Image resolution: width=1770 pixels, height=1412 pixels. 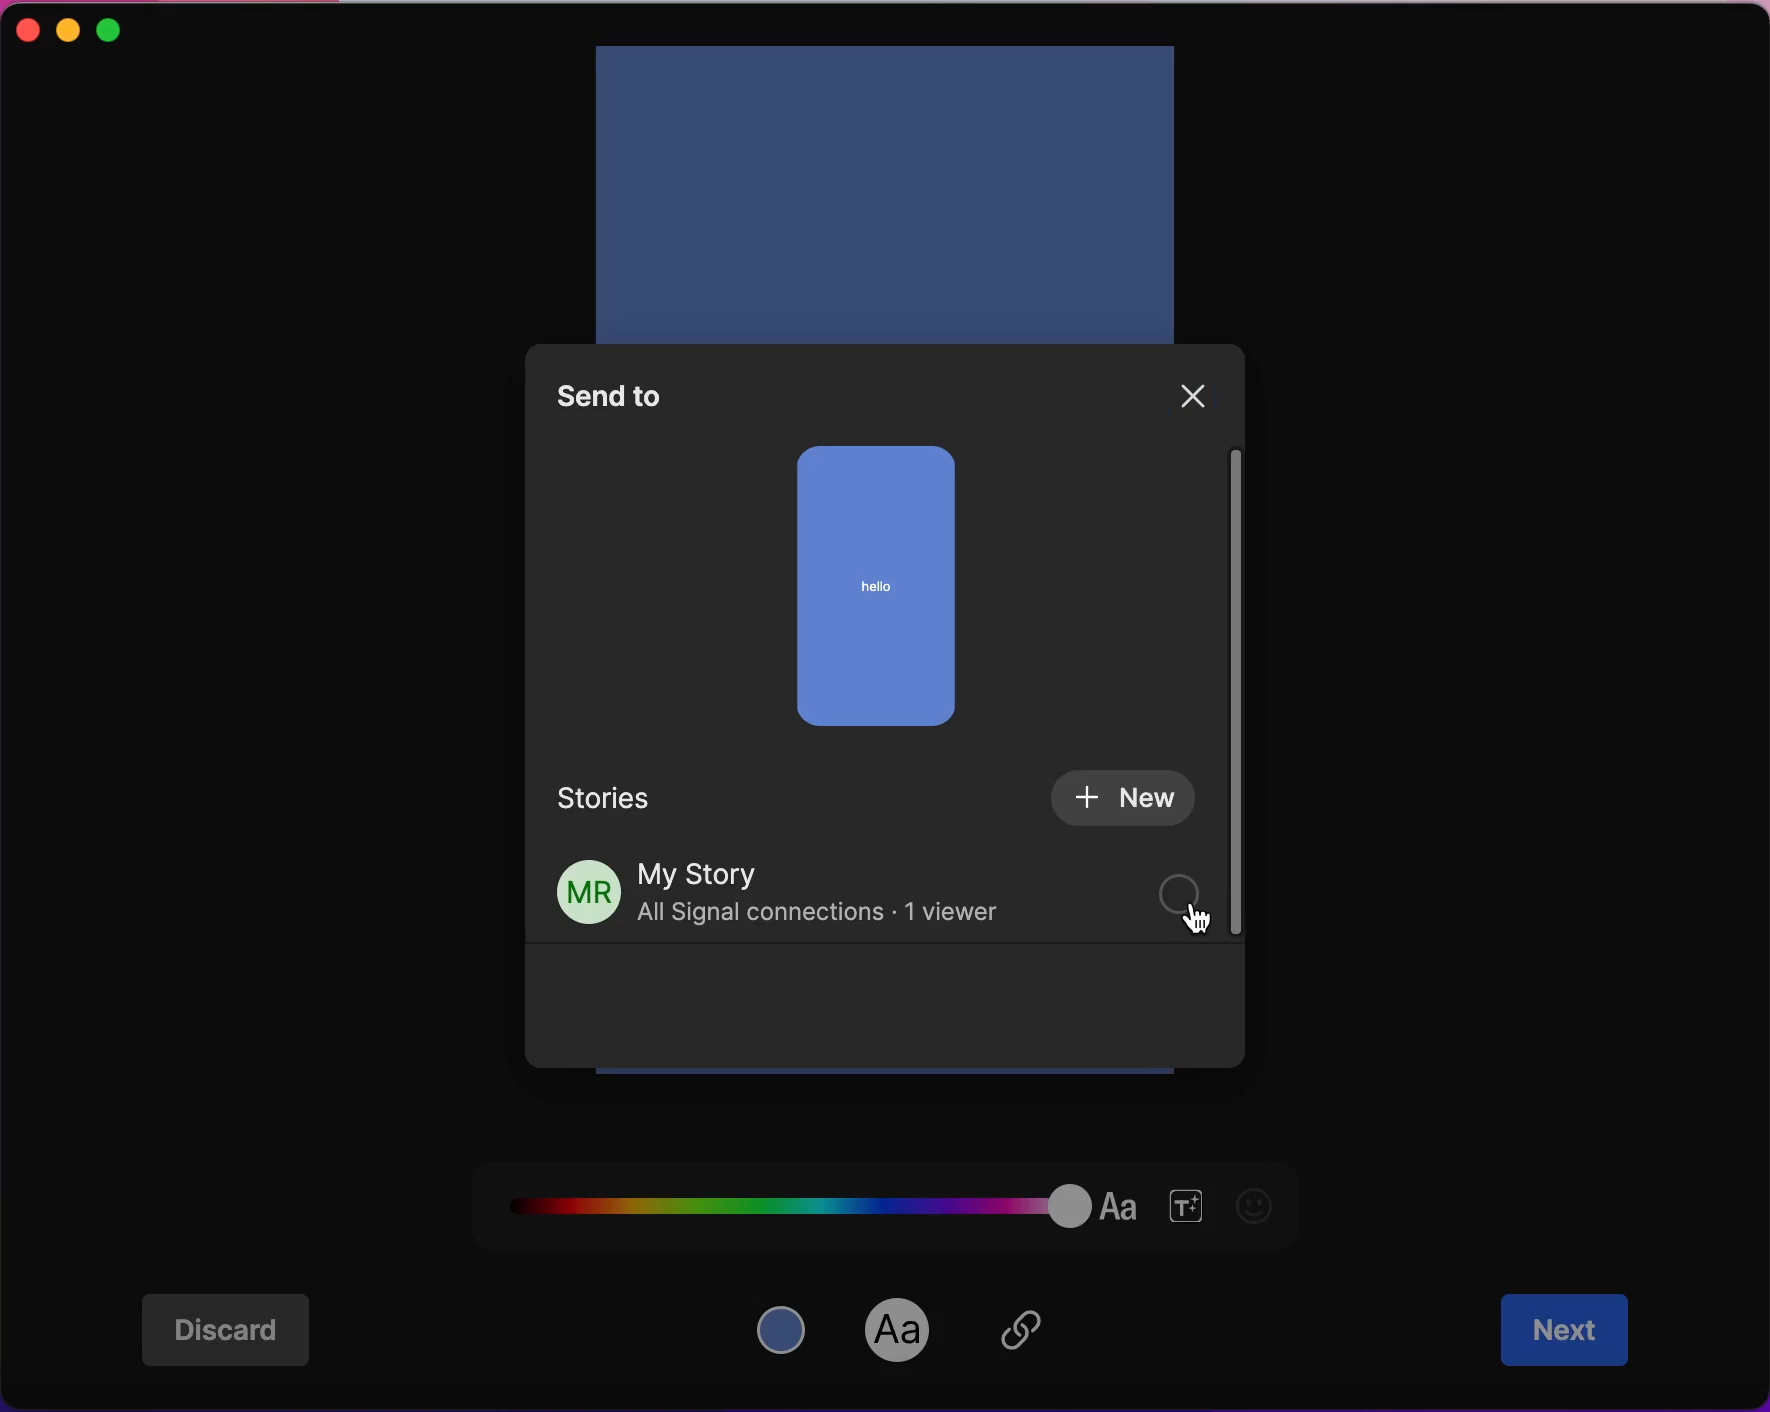 I want to click on font, so click(x=899, y=1331).